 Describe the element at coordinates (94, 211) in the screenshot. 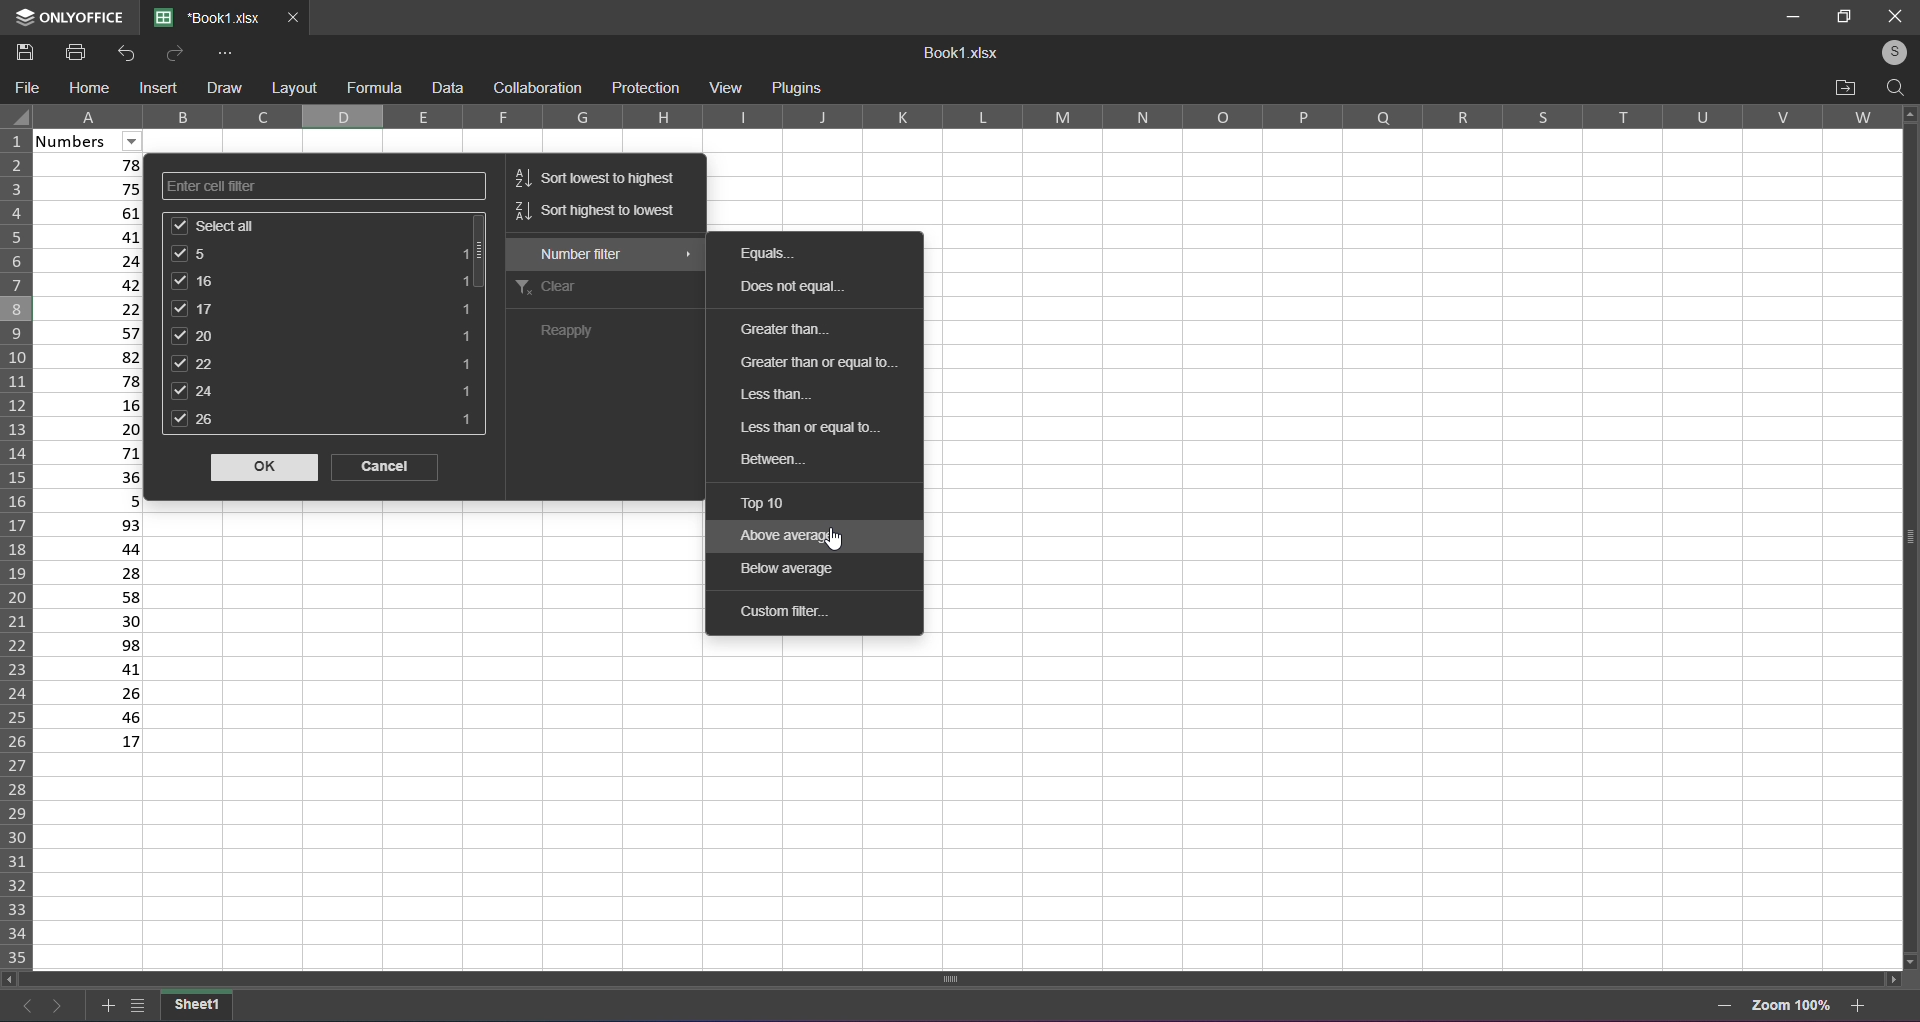

I see `61` at that location.